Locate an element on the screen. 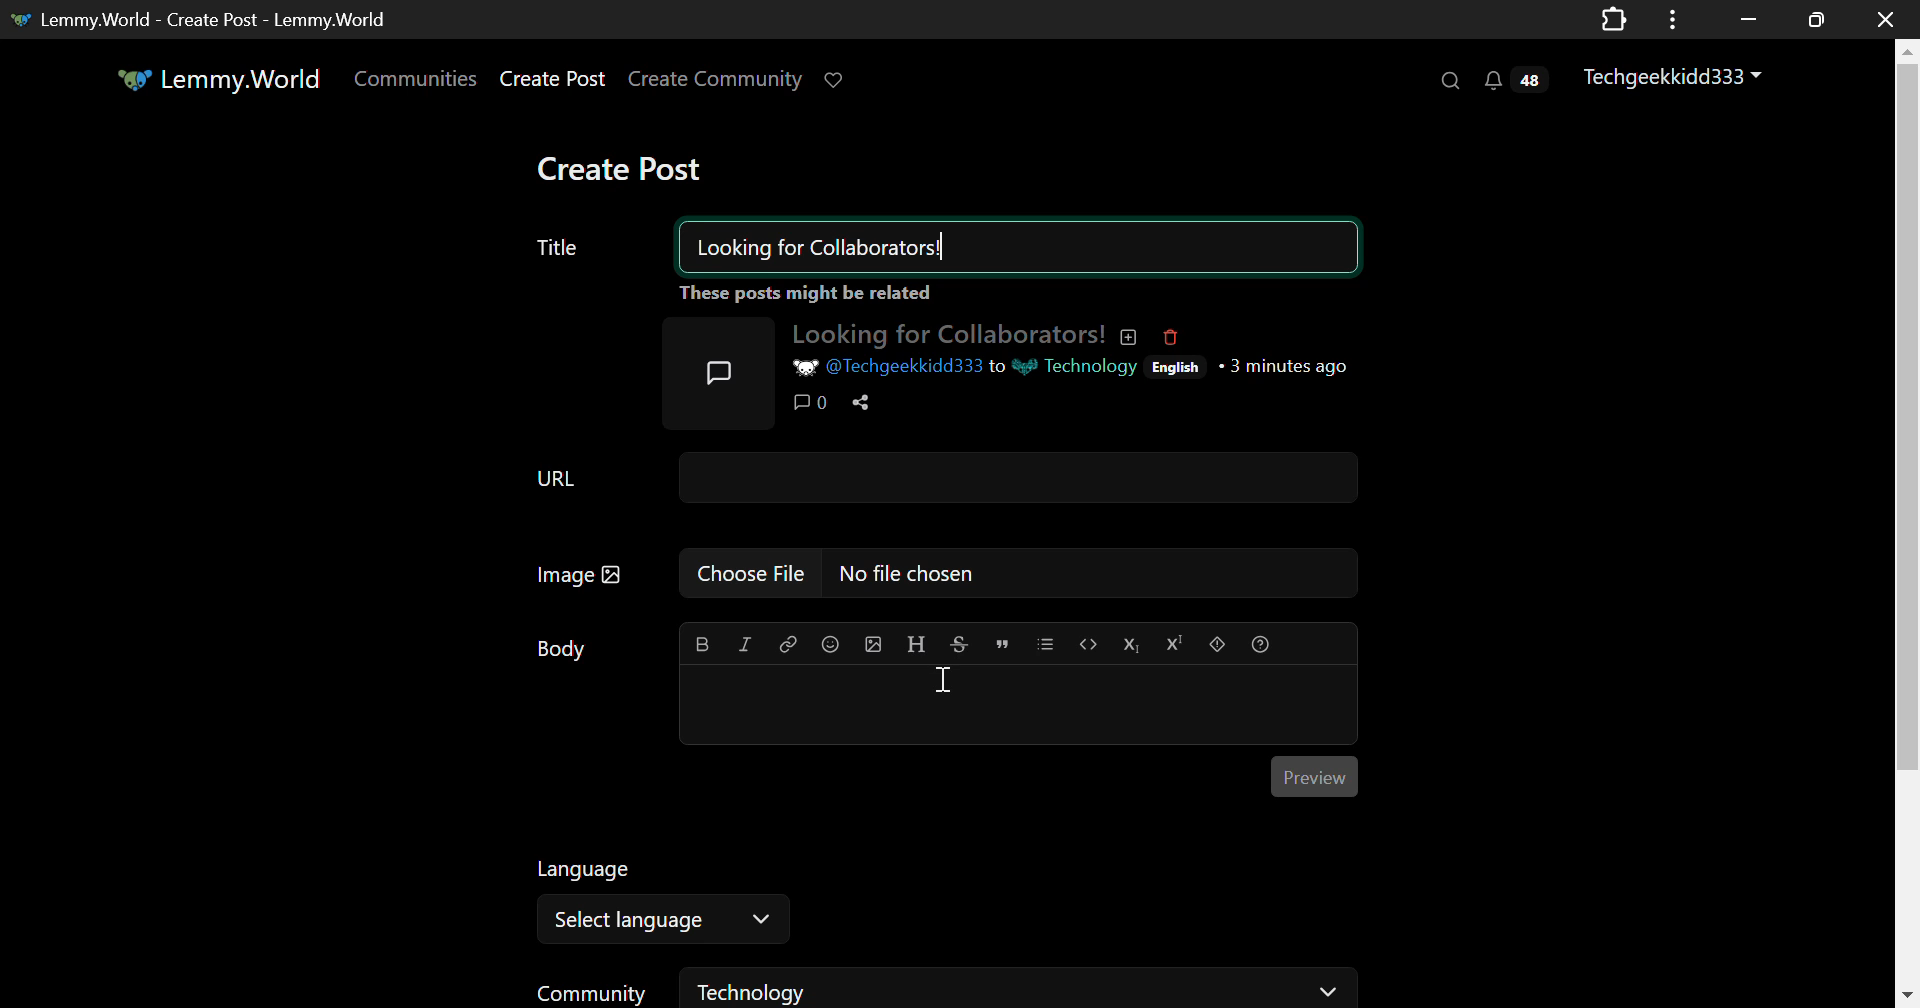 Image resolution: width=1920 pixels, height=1008 pixels. Lemmy.World - Create Post - Lemmy.World is located at coordinates (214, 18).